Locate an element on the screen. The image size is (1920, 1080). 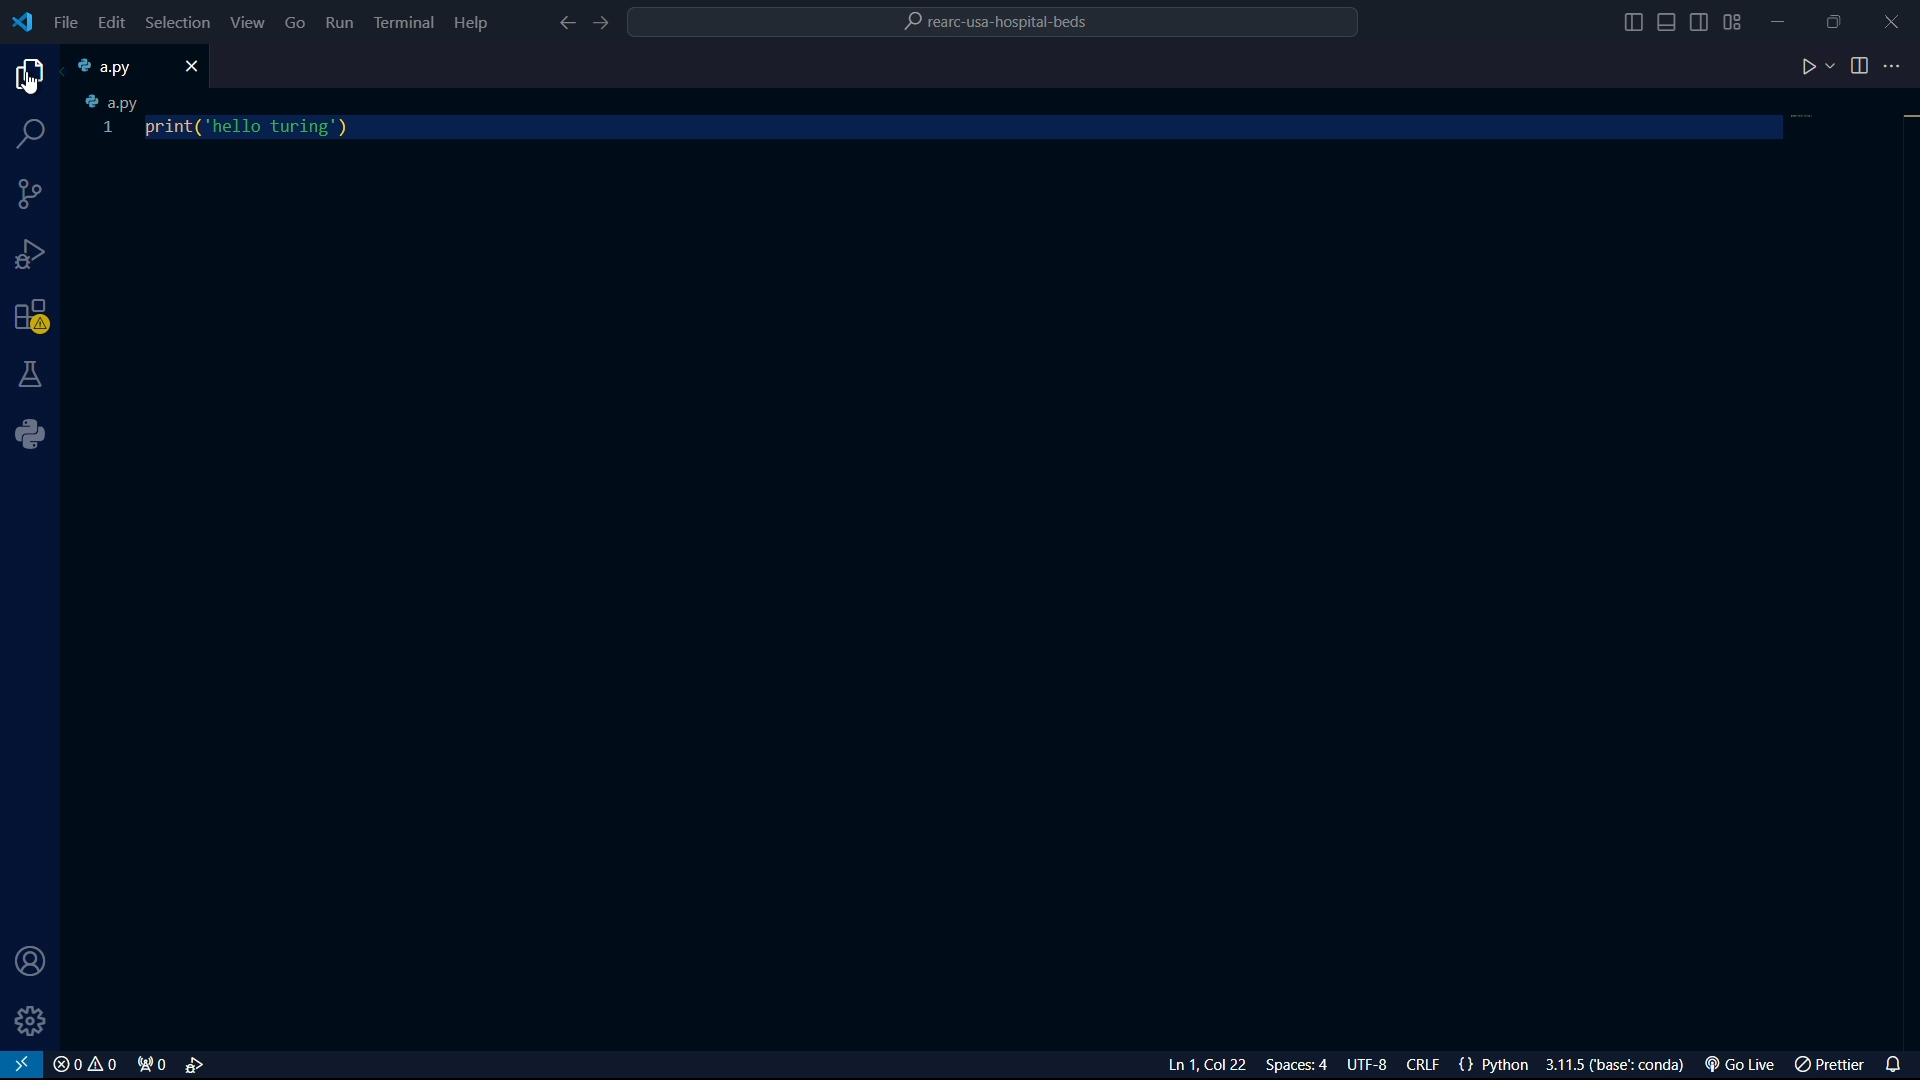
select indentation is located at coordinates (1297, 1067).